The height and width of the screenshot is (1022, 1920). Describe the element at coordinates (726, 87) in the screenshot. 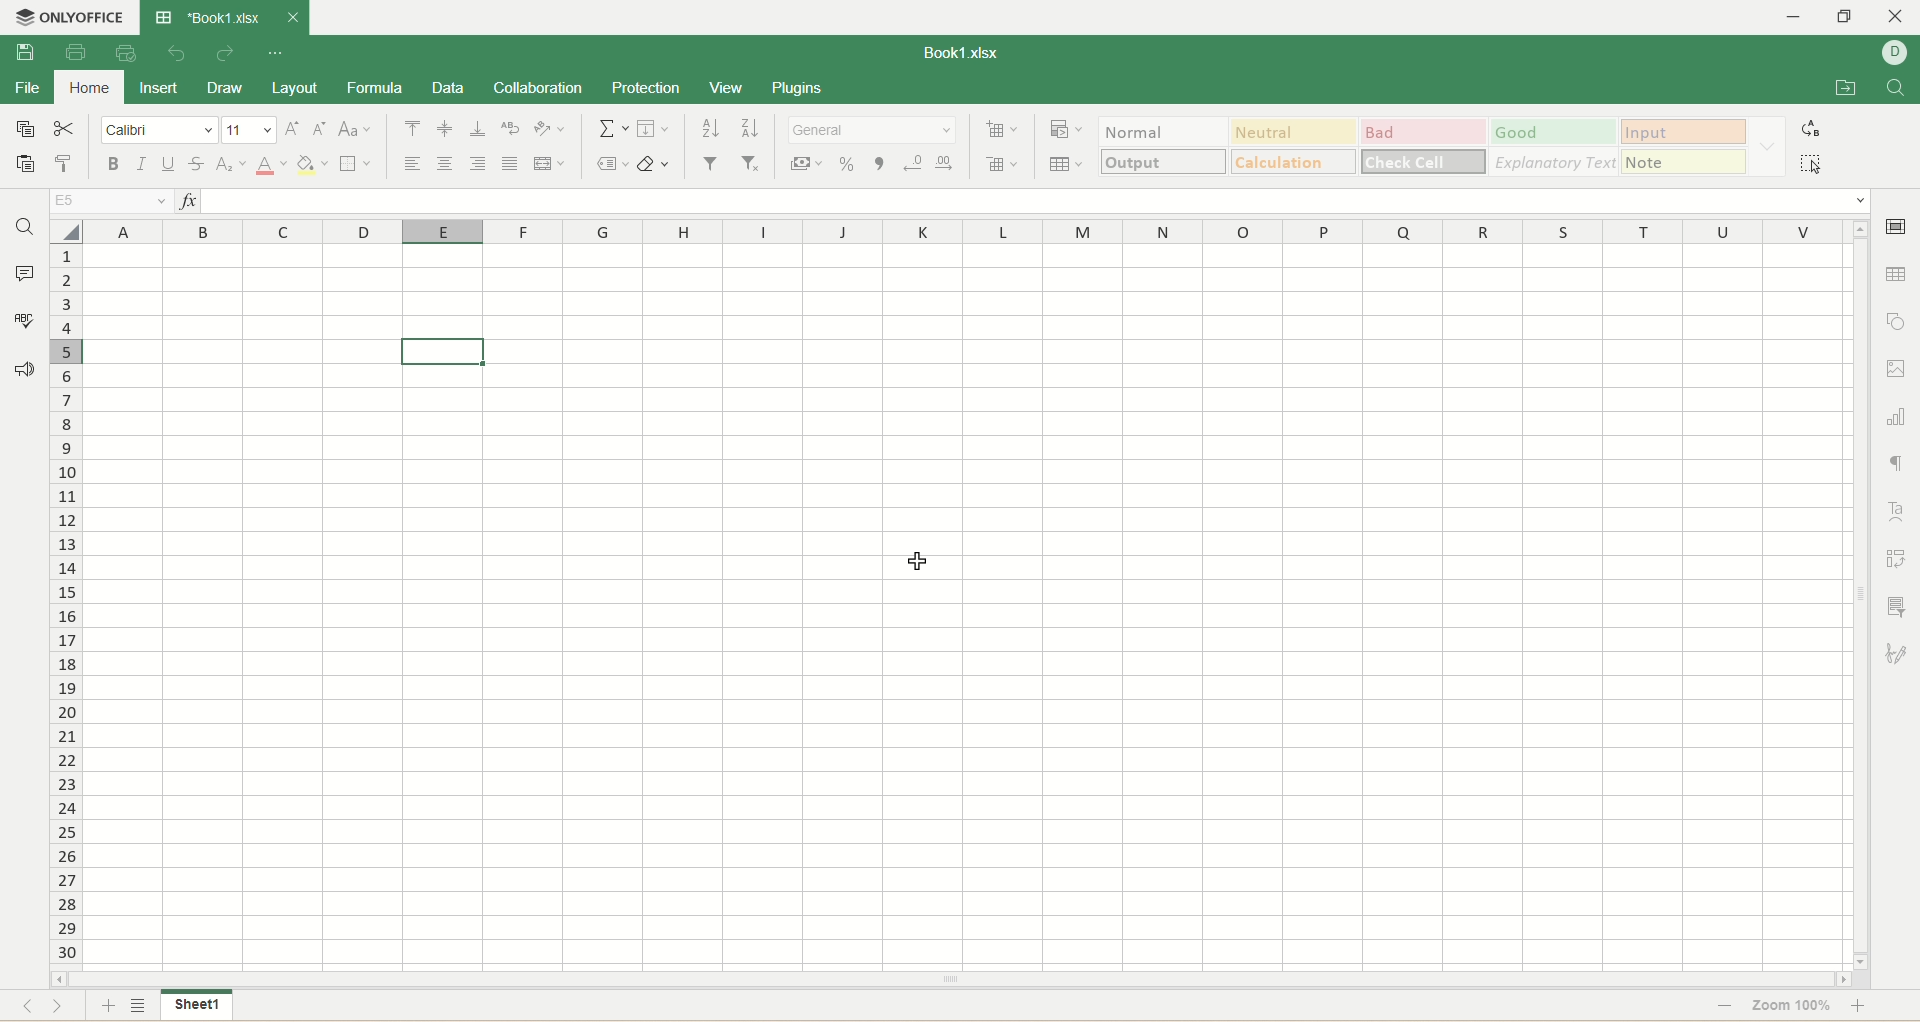

I see `view` at that location.